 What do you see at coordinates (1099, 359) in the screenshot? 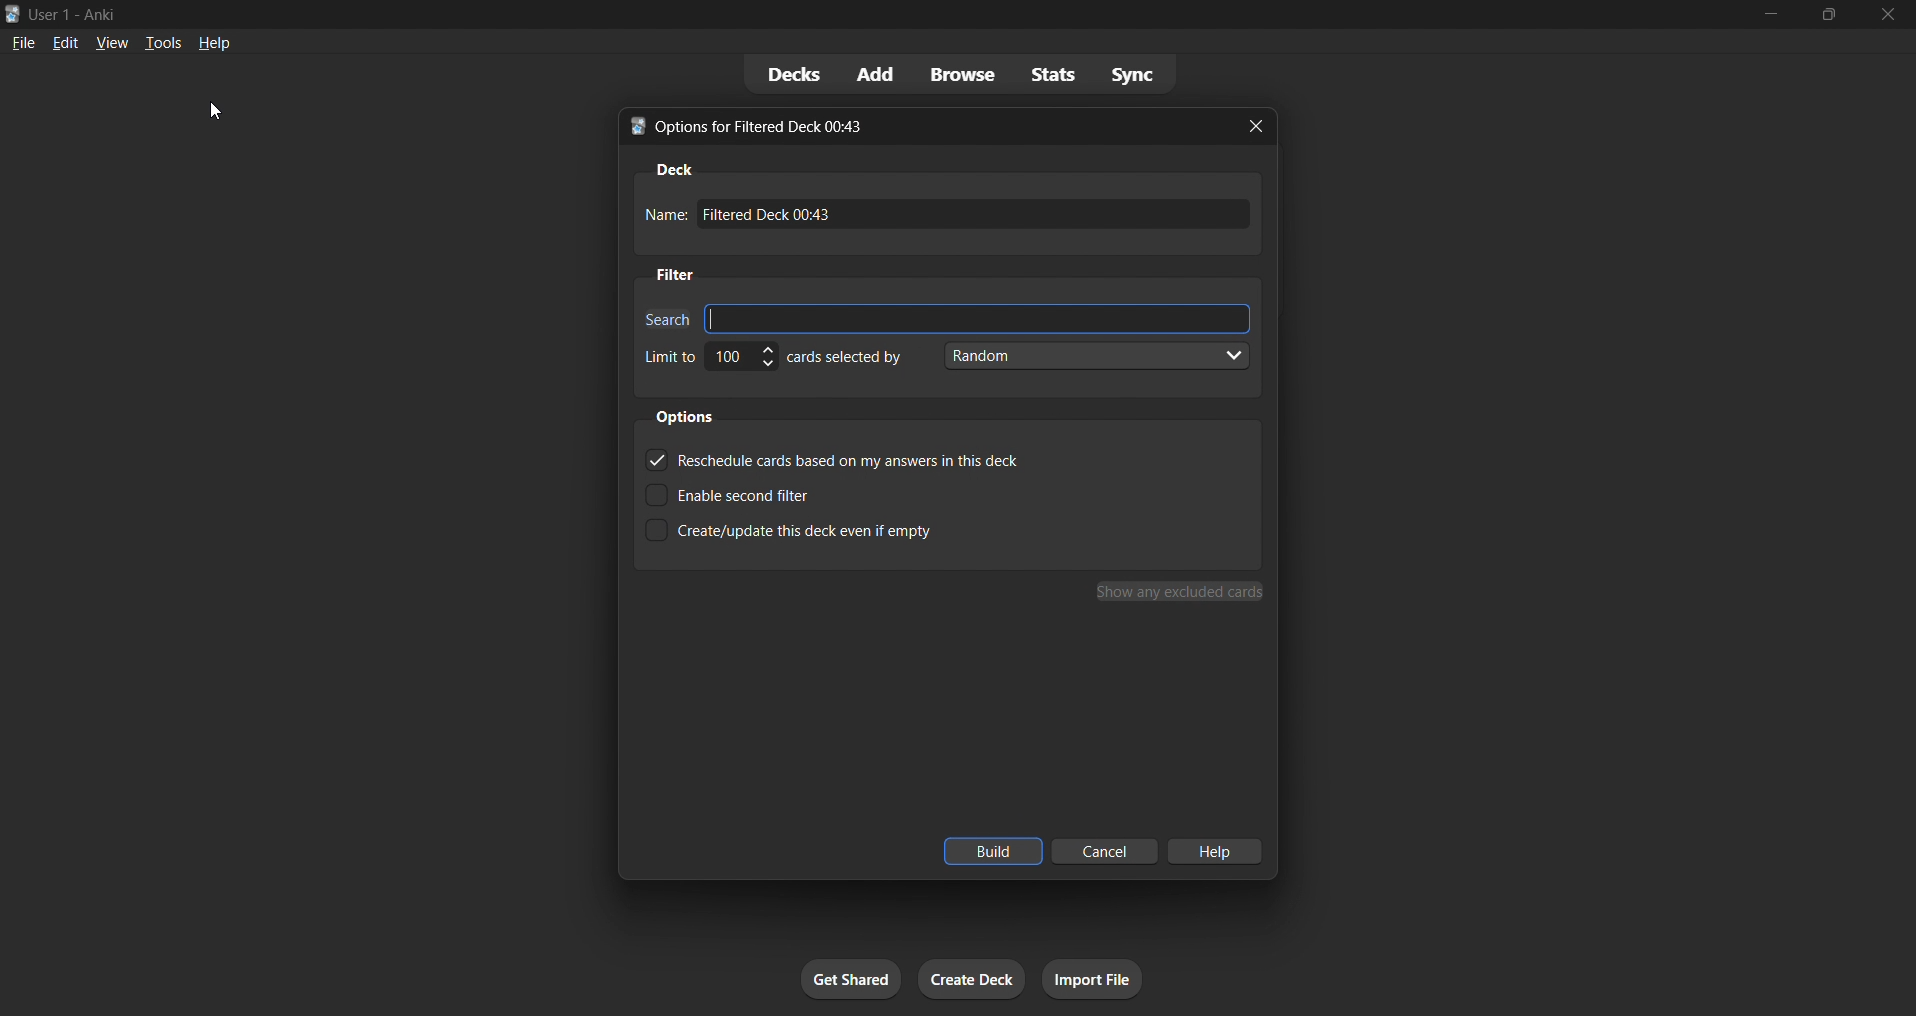
I see `random` at bounding box center [1099, 359].